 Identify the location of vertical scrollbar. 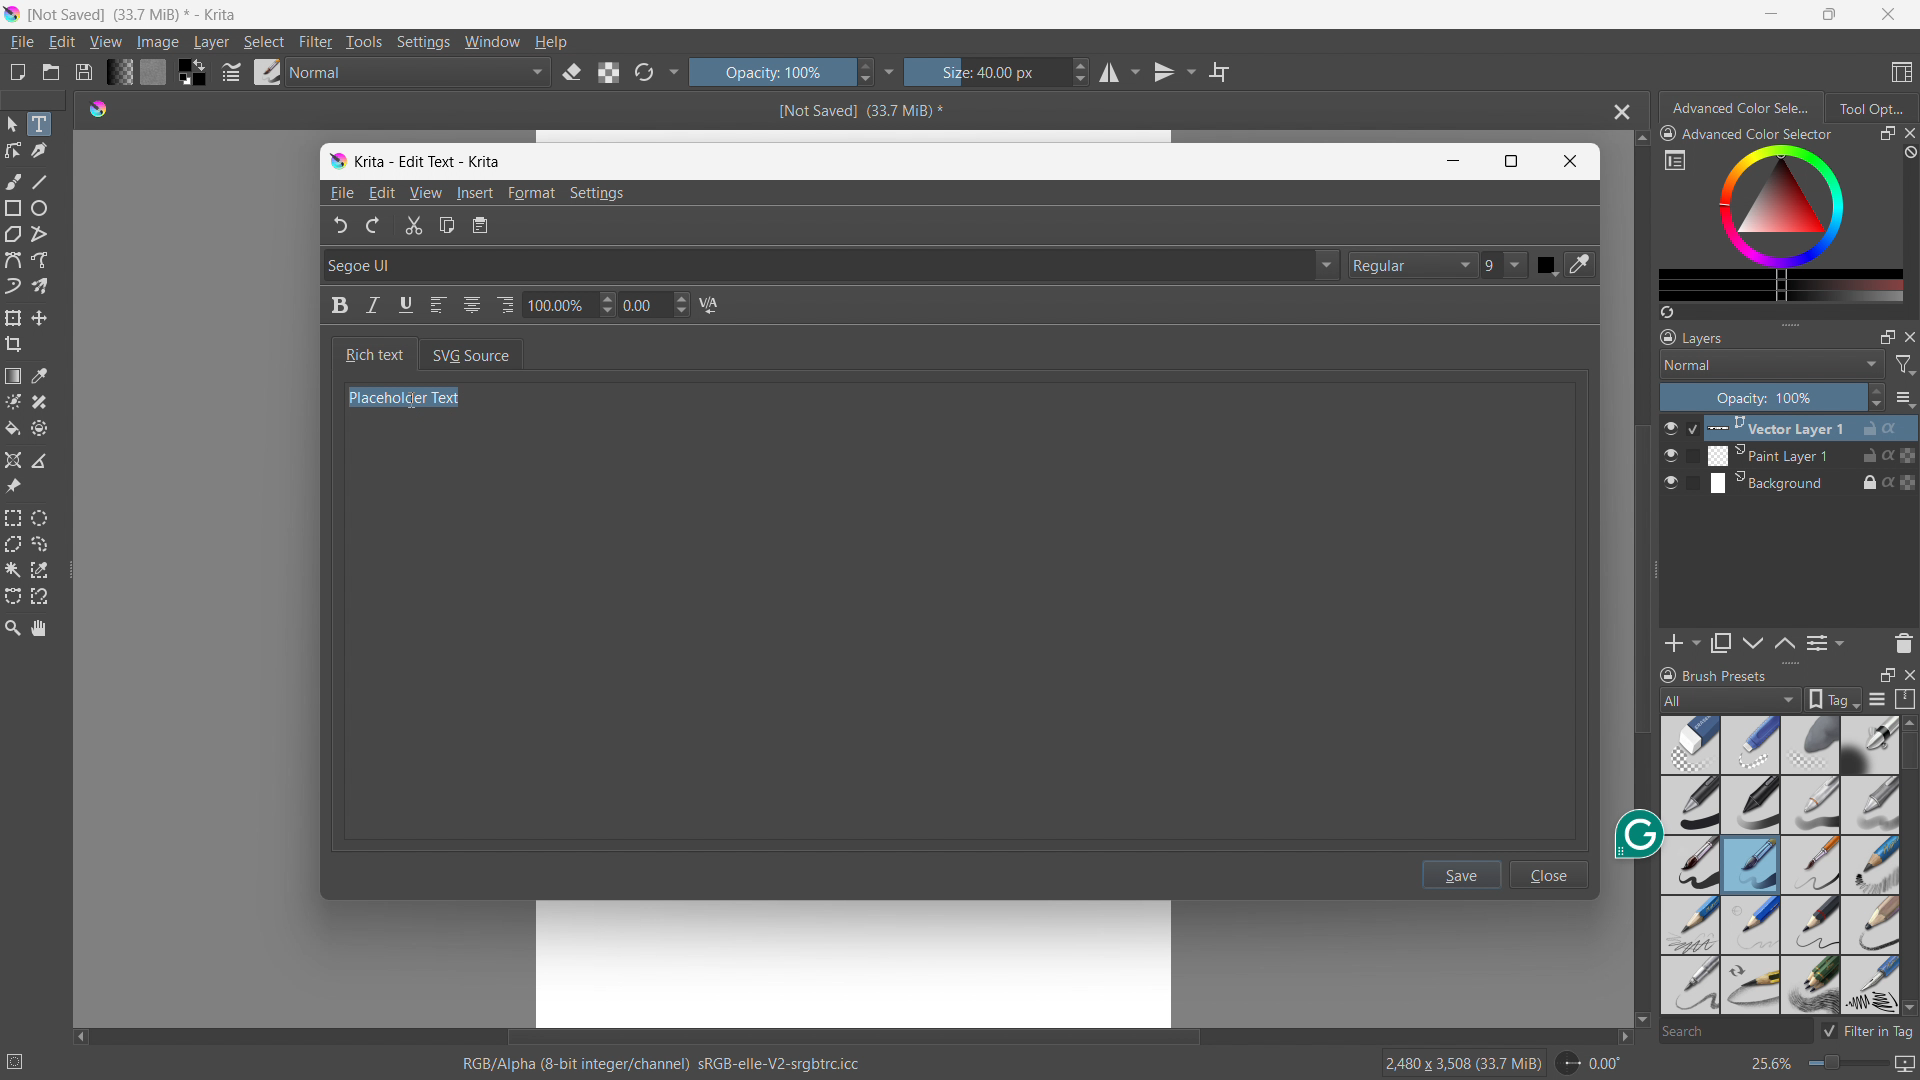
(1636, 579).